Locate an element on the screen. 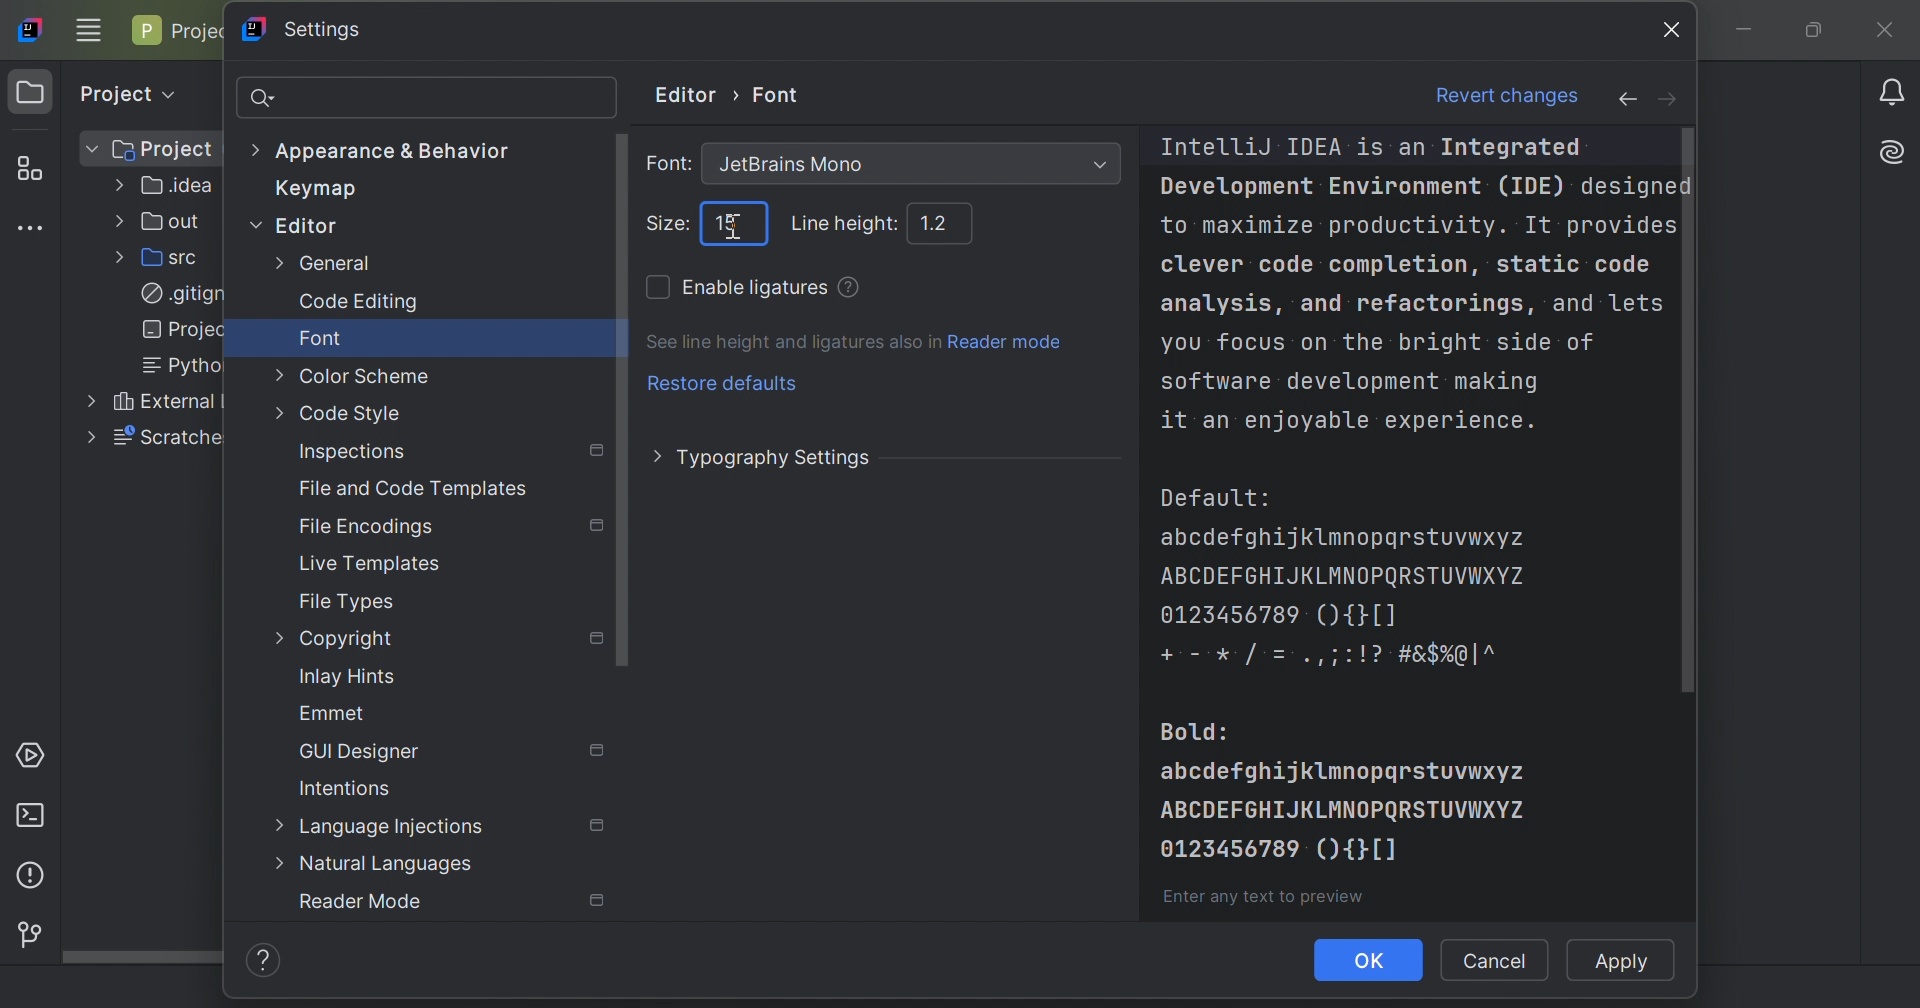 This screenshot has width=1920, height=1008. GUI Designer is located at coordinates (361, 751).